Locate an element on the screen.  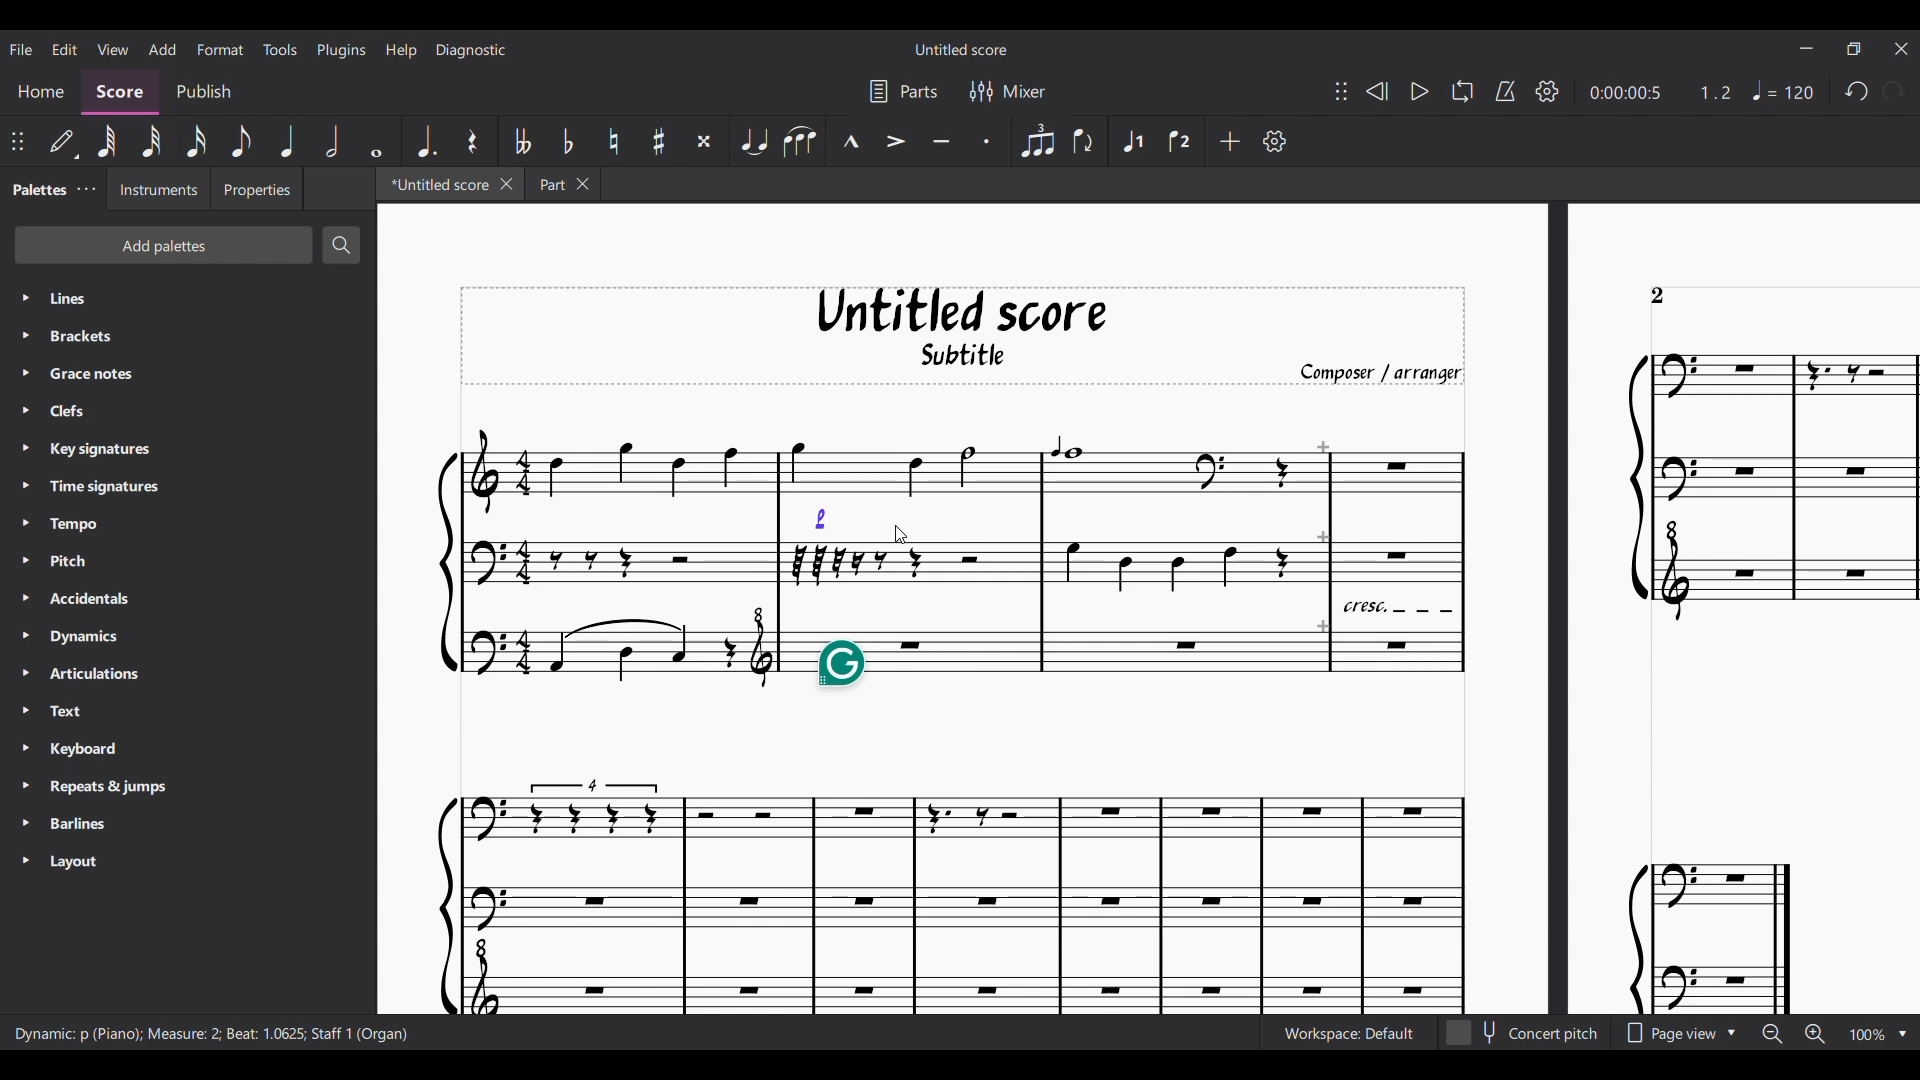
Parts settings is located at coordinates (904, 91).